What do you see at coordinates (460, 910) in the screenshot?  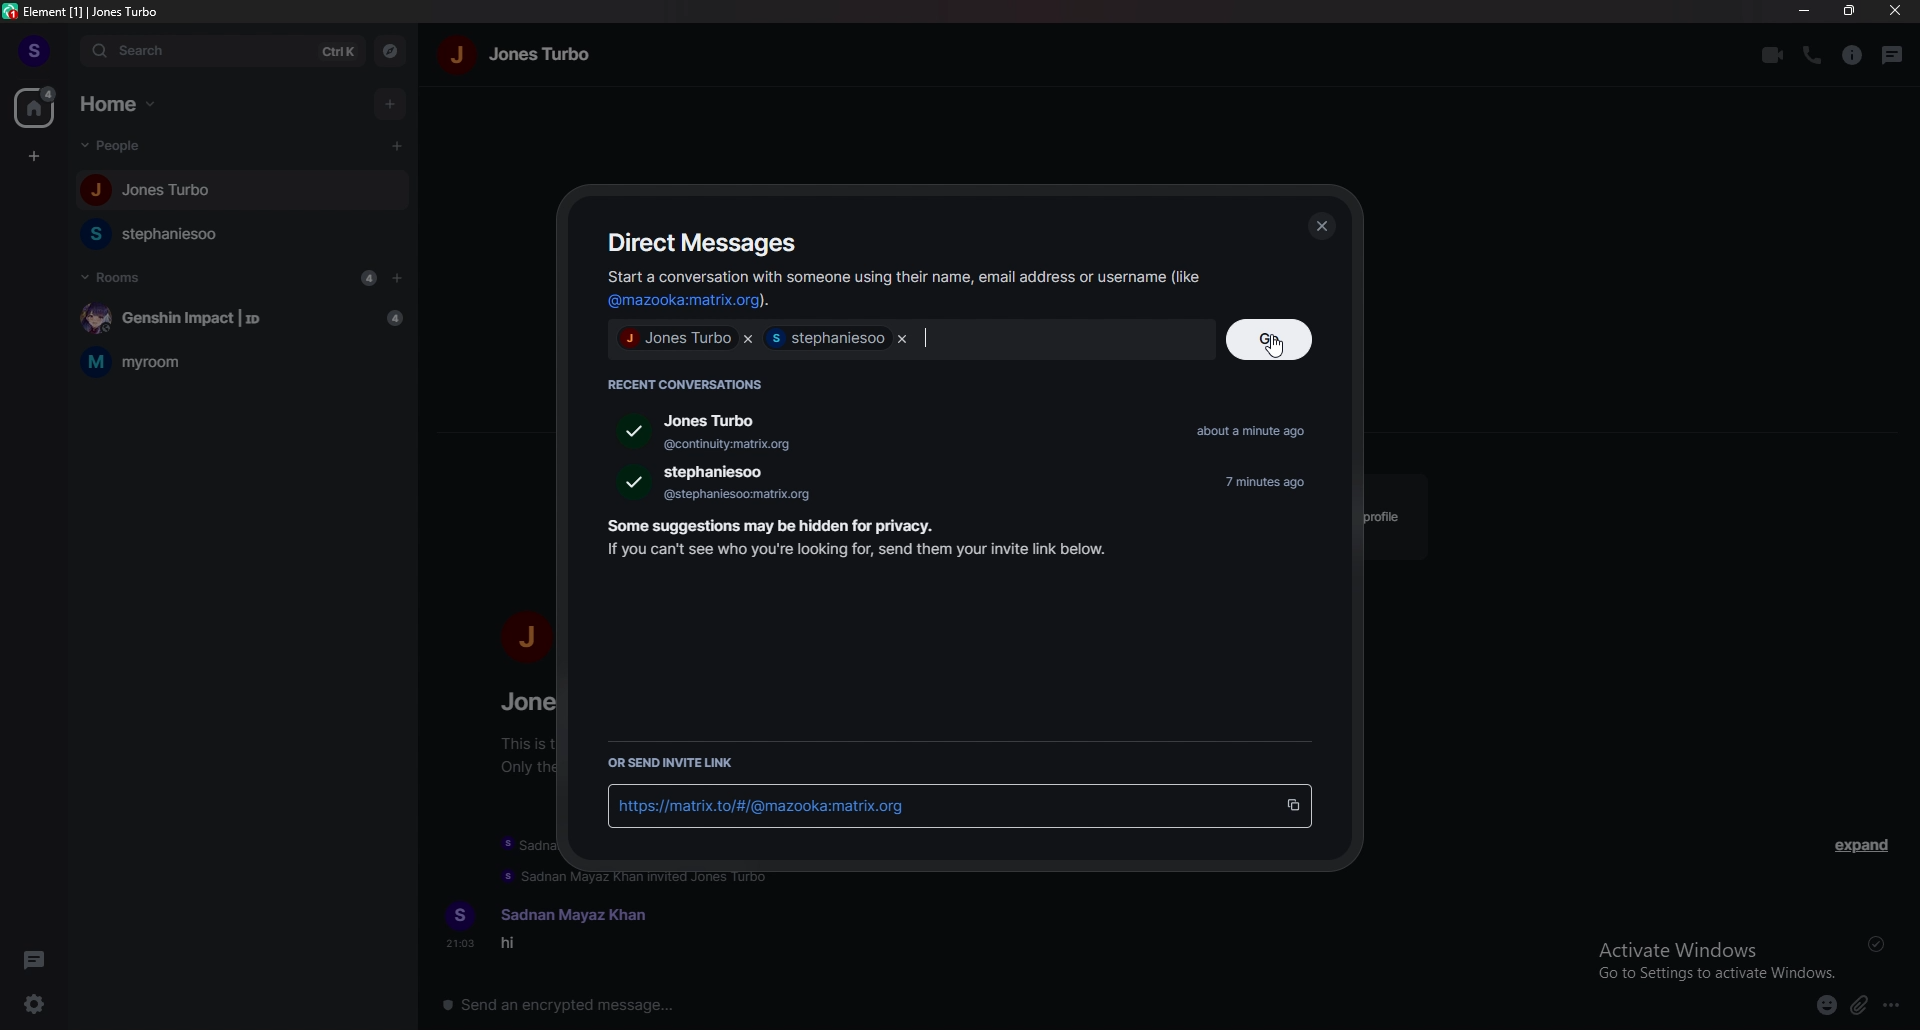 I see `s` at bounding box center [460, 910].